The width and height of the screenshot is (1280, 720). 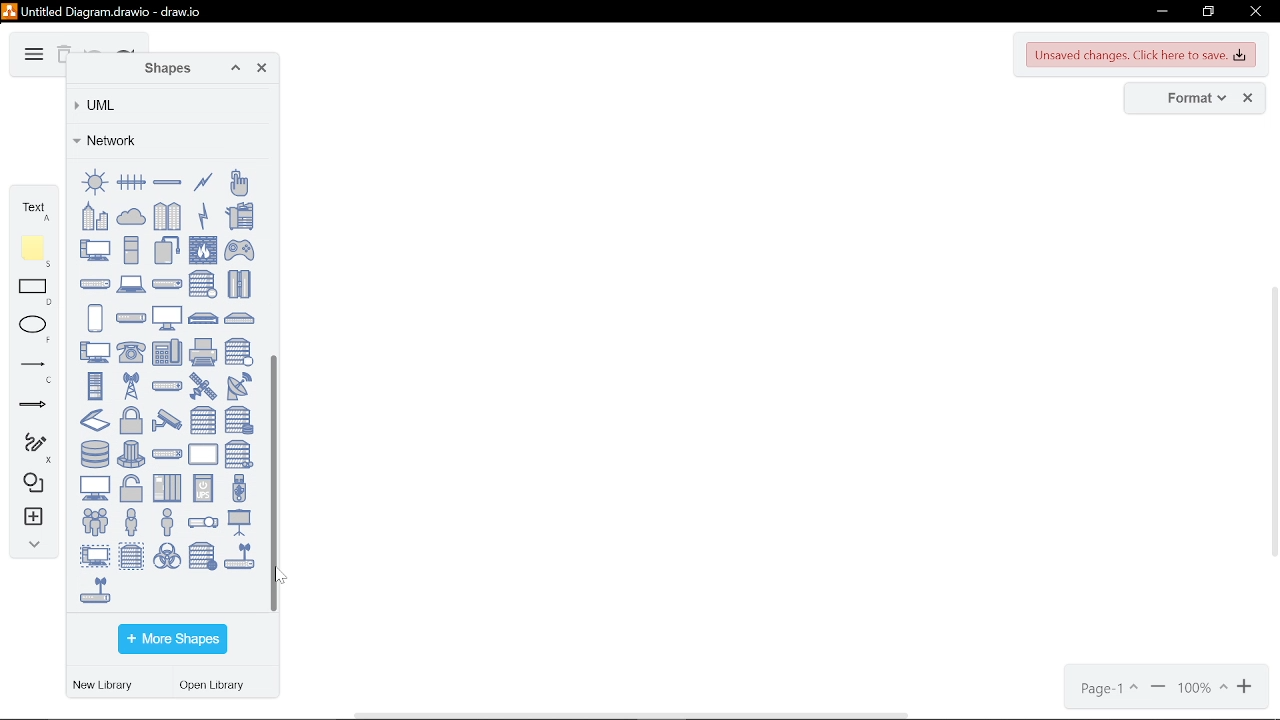 I want to click on unsecure, so click(x=131, y=489).